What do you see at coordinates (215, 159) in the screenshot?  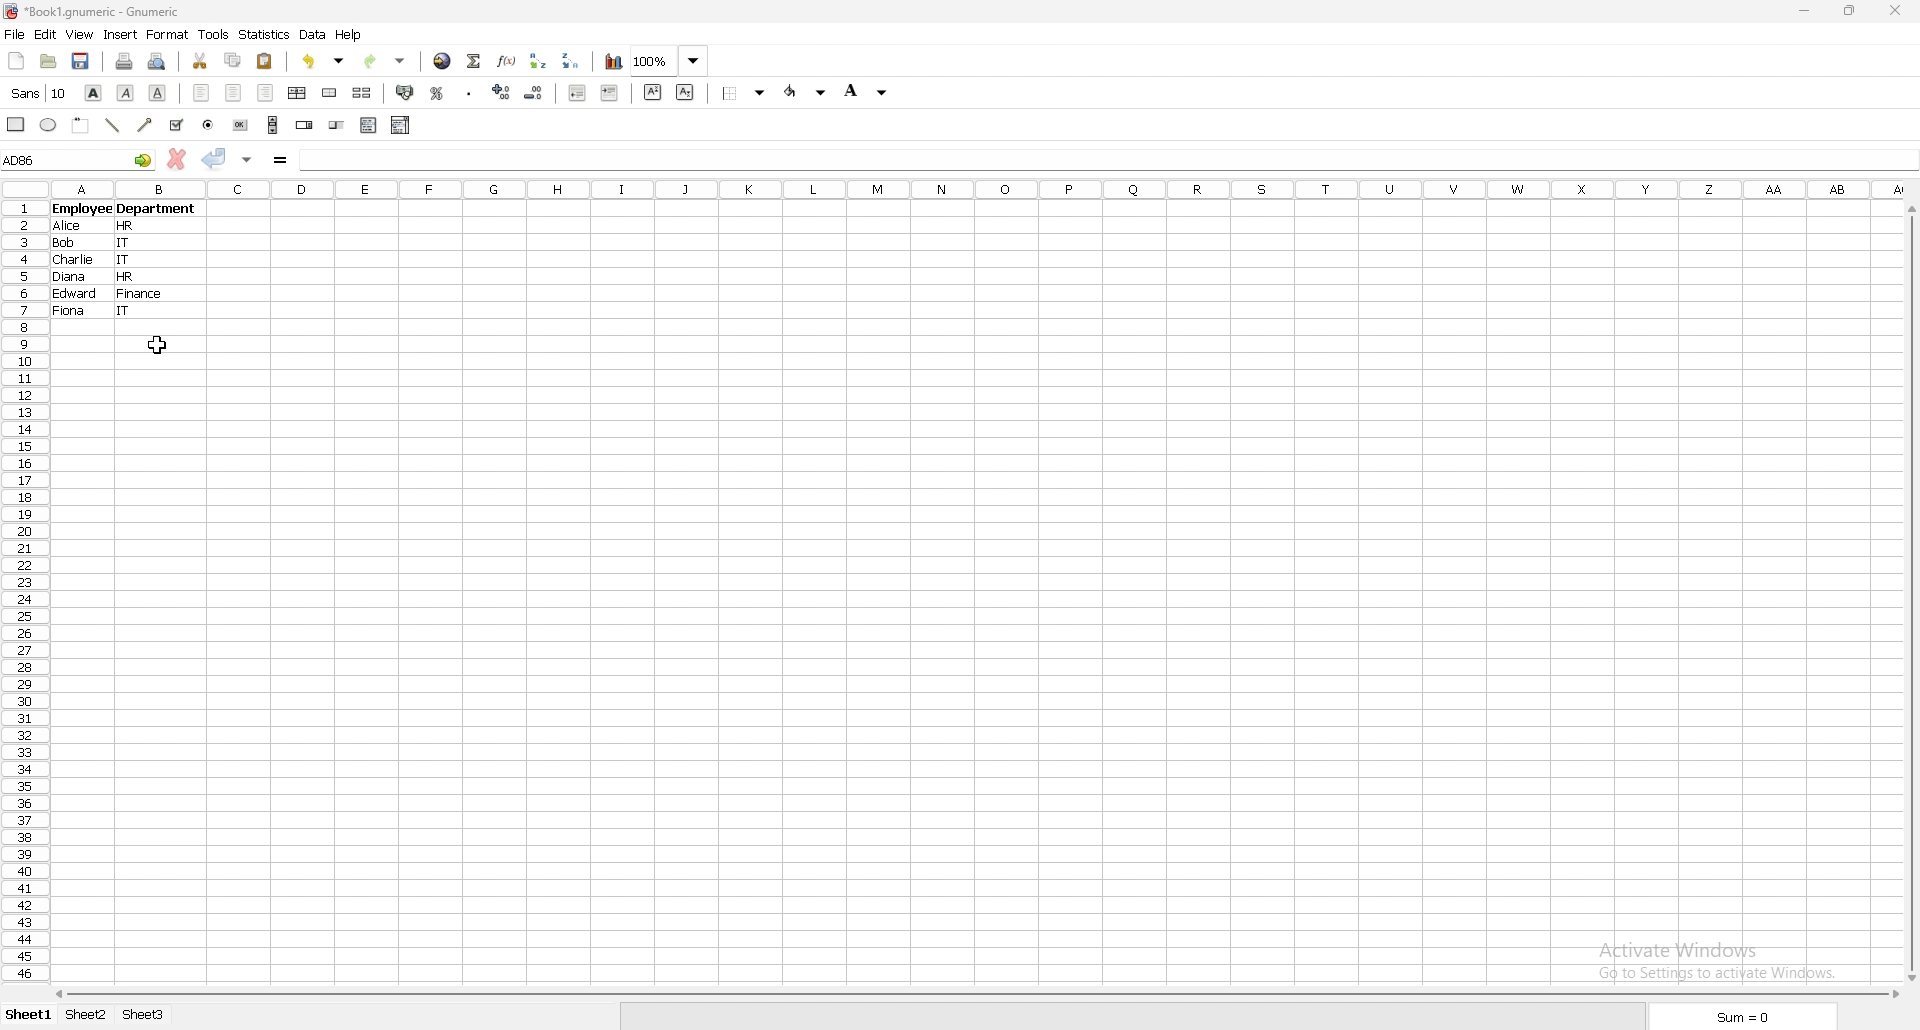 I see `accept changes` at bounding box center [215, 159].